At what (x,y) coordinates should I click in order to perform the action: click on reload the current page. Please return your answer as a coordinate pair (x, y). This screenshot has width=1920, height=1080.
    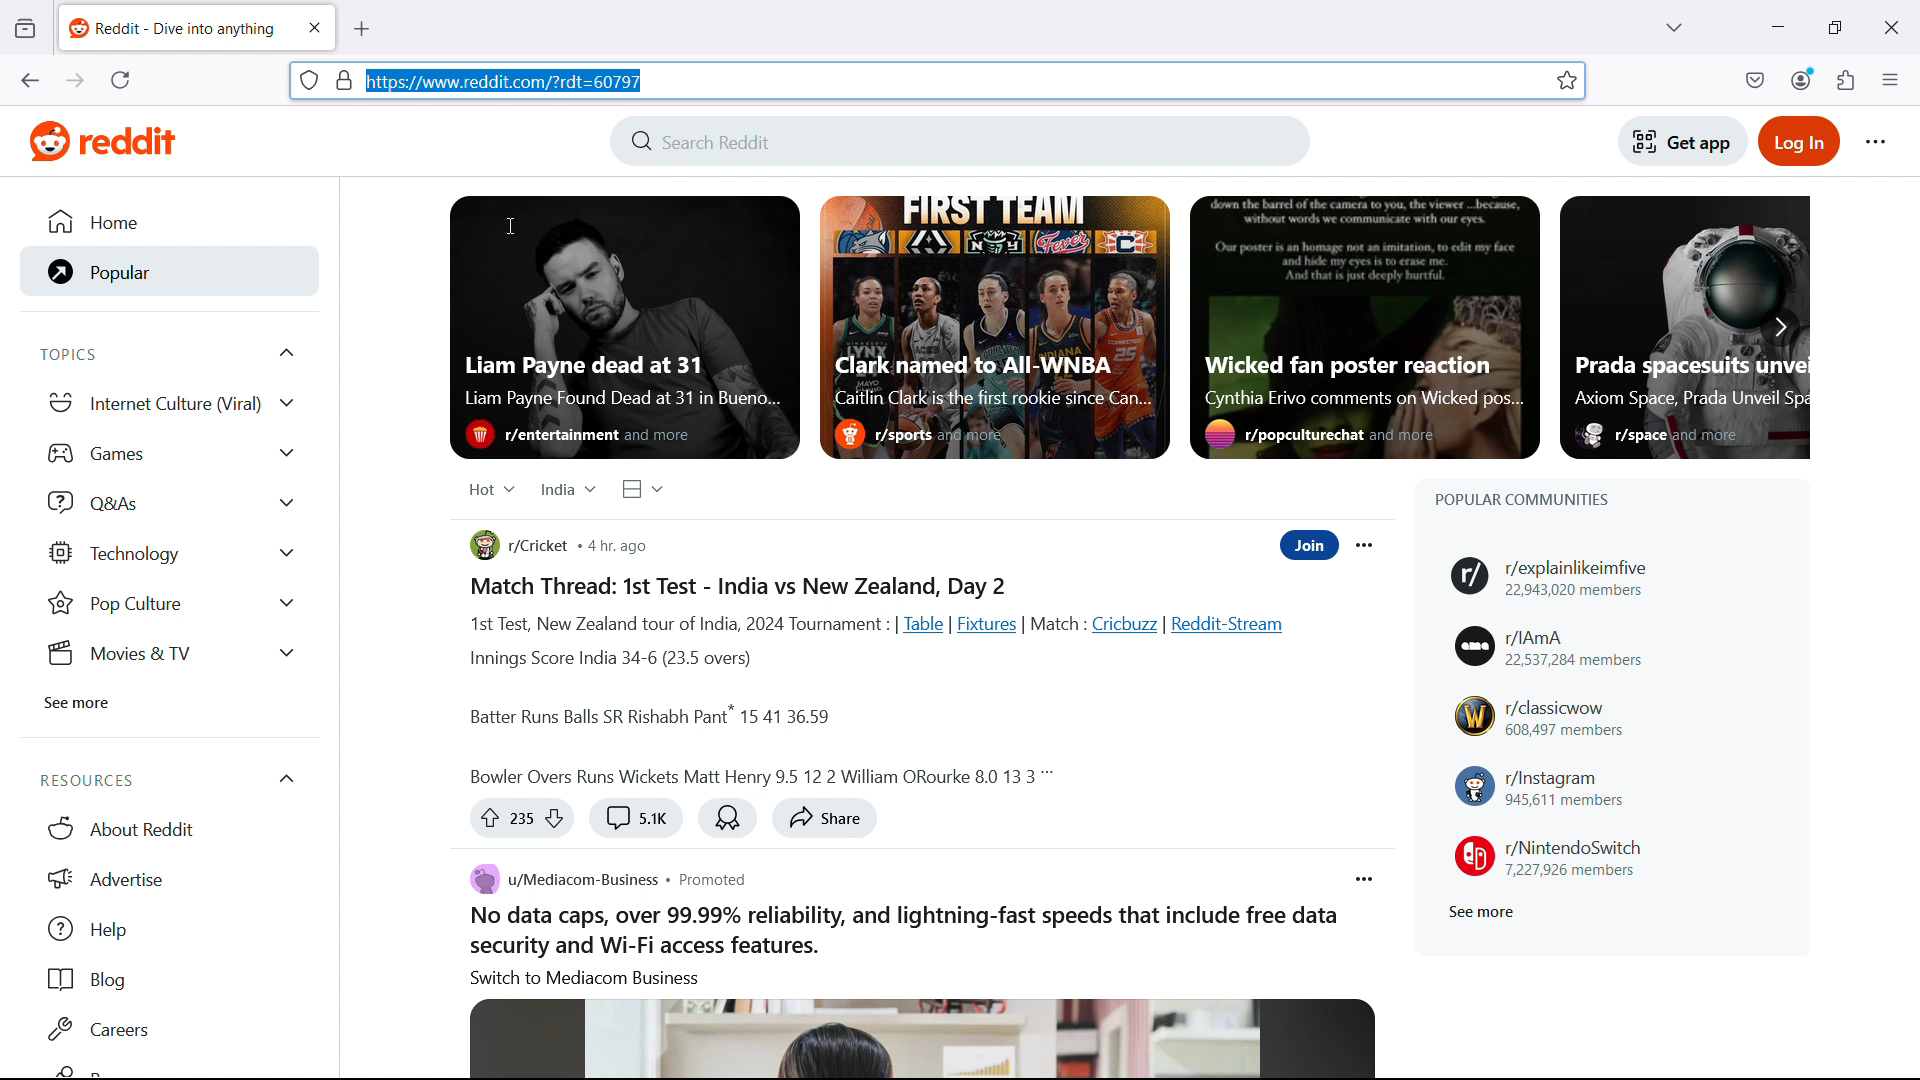
    Looking at the image, I should click on (122, 80).